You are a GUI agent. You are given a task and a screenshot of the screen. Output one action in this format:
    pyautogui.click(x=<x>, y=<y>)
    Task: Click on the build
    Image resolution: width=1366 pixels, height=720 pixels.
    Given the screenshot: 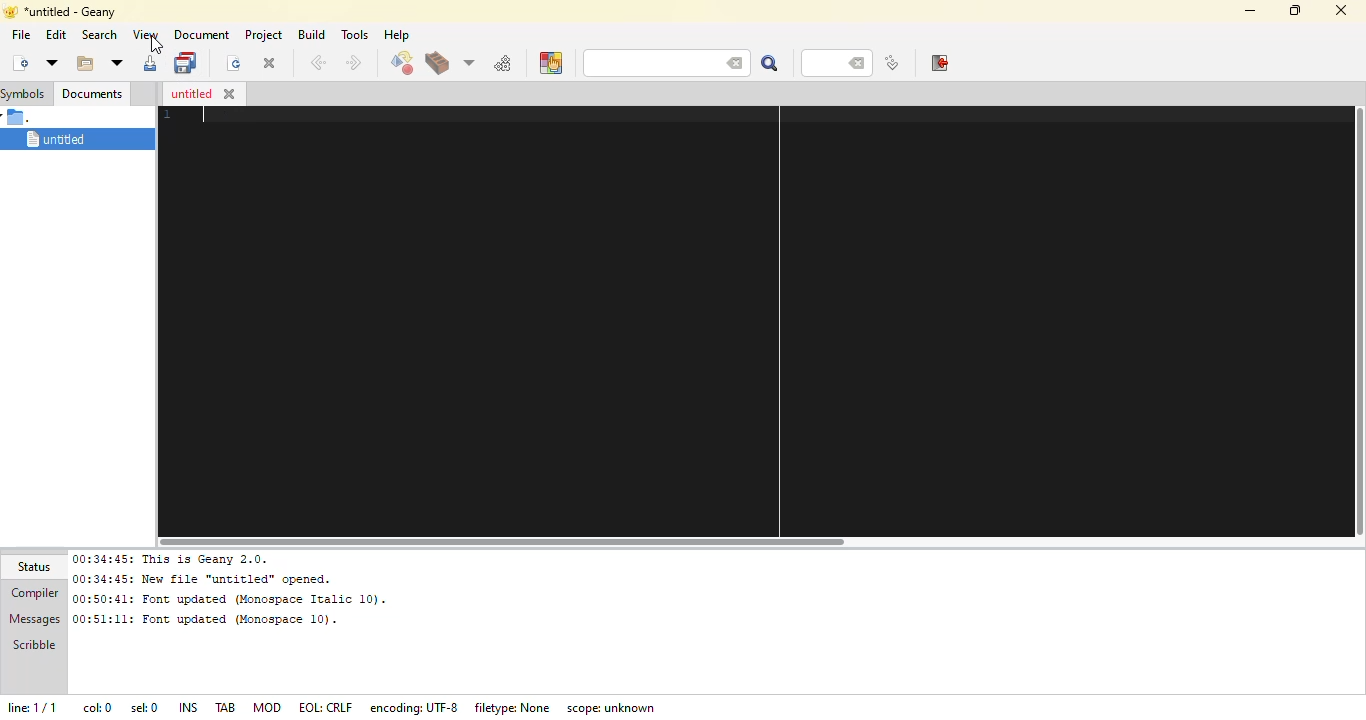 What is the action you would take?
    pyautogui.click(x=436, y=65)
    